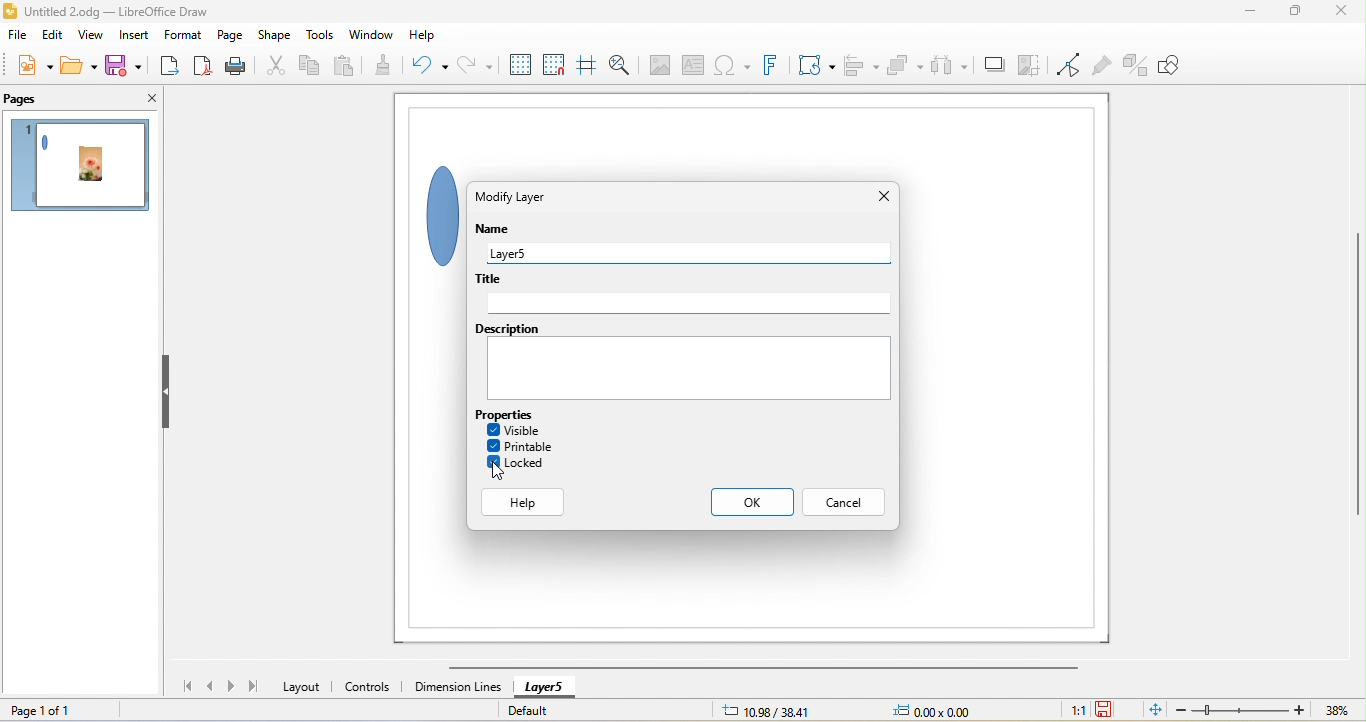 This screenshot has height=722, width=1366. I want to click on toggle point edit mode, so click(1069, 66).